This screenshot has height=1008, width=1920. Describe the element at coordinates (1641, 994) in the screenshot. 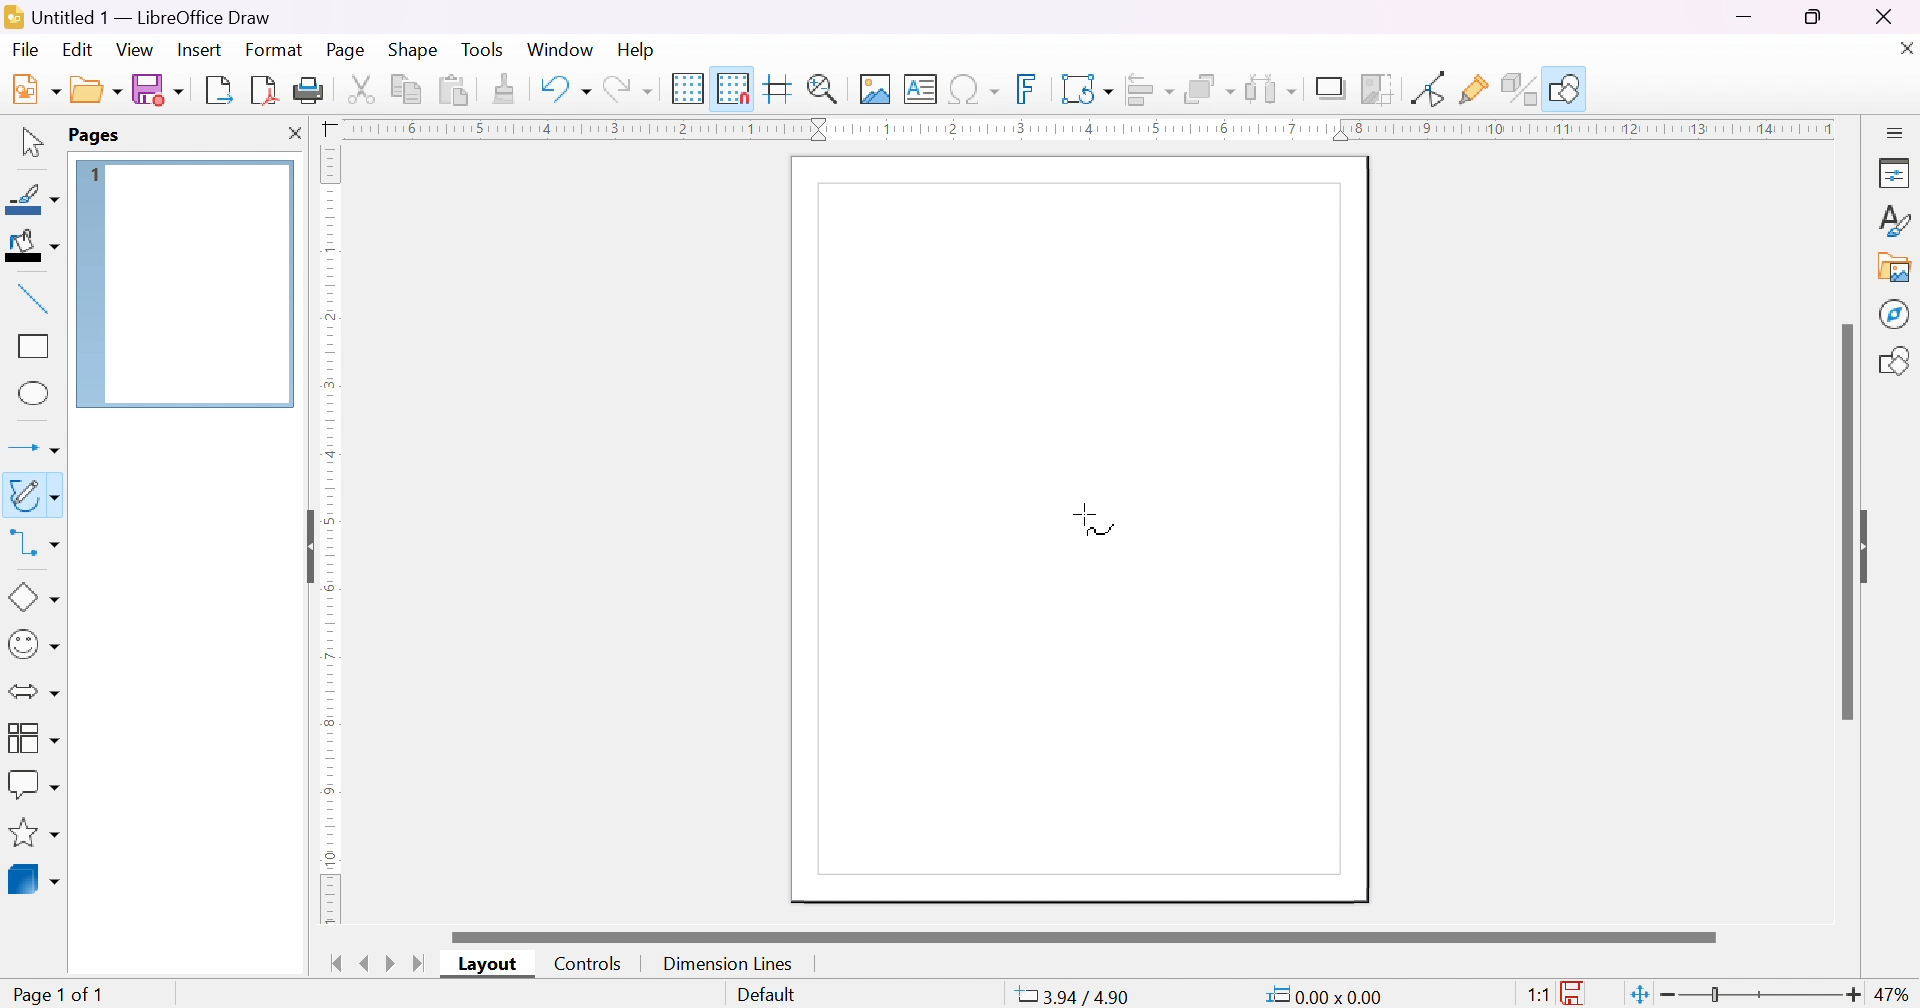

I see `fit page to current window` at that location.